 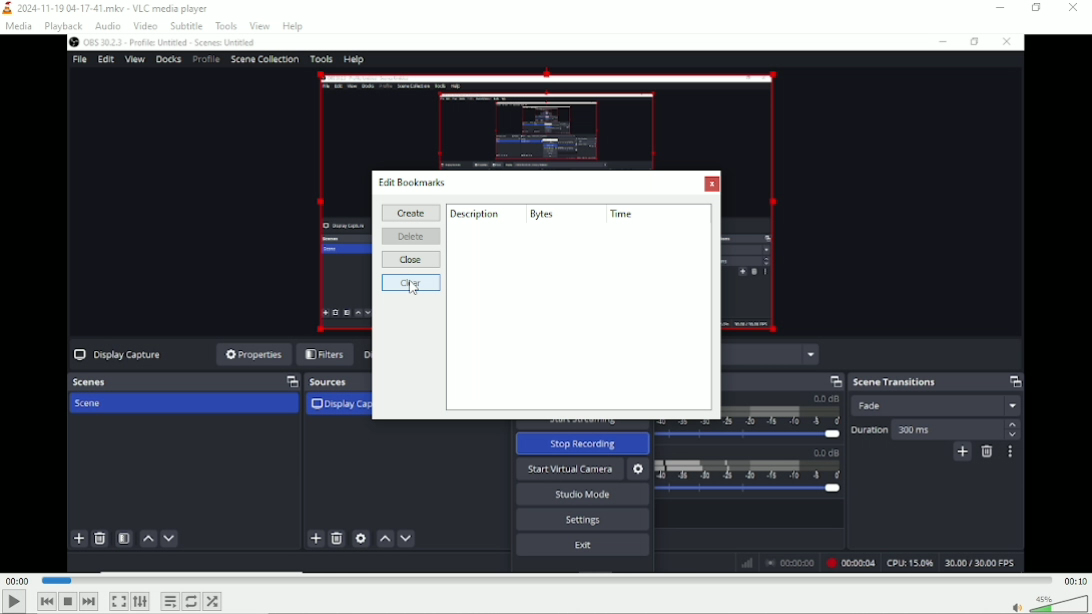 What do you see at coordinates (47, 601) in the screenshot?
I see `Previous` at bounding box center [47, 601].